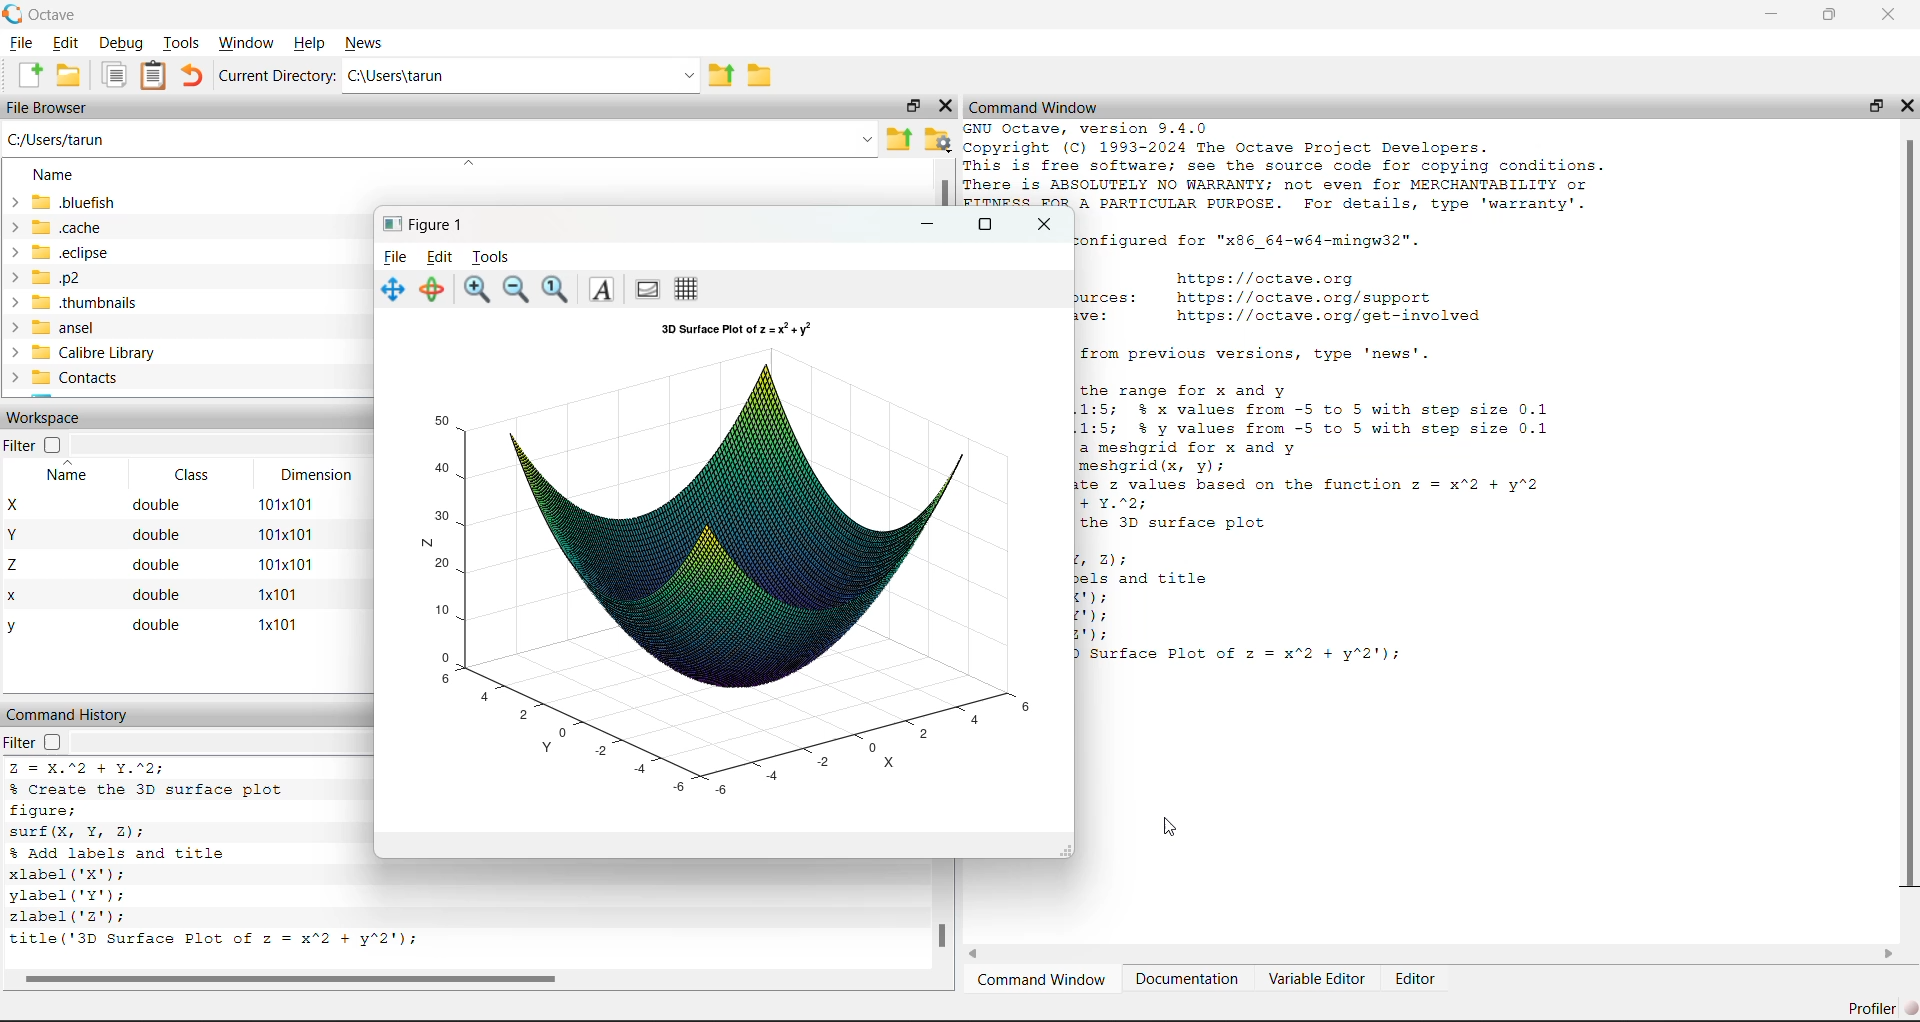 The image size is (1920, 1022). I want to click on Minimize, so click(925, 224).